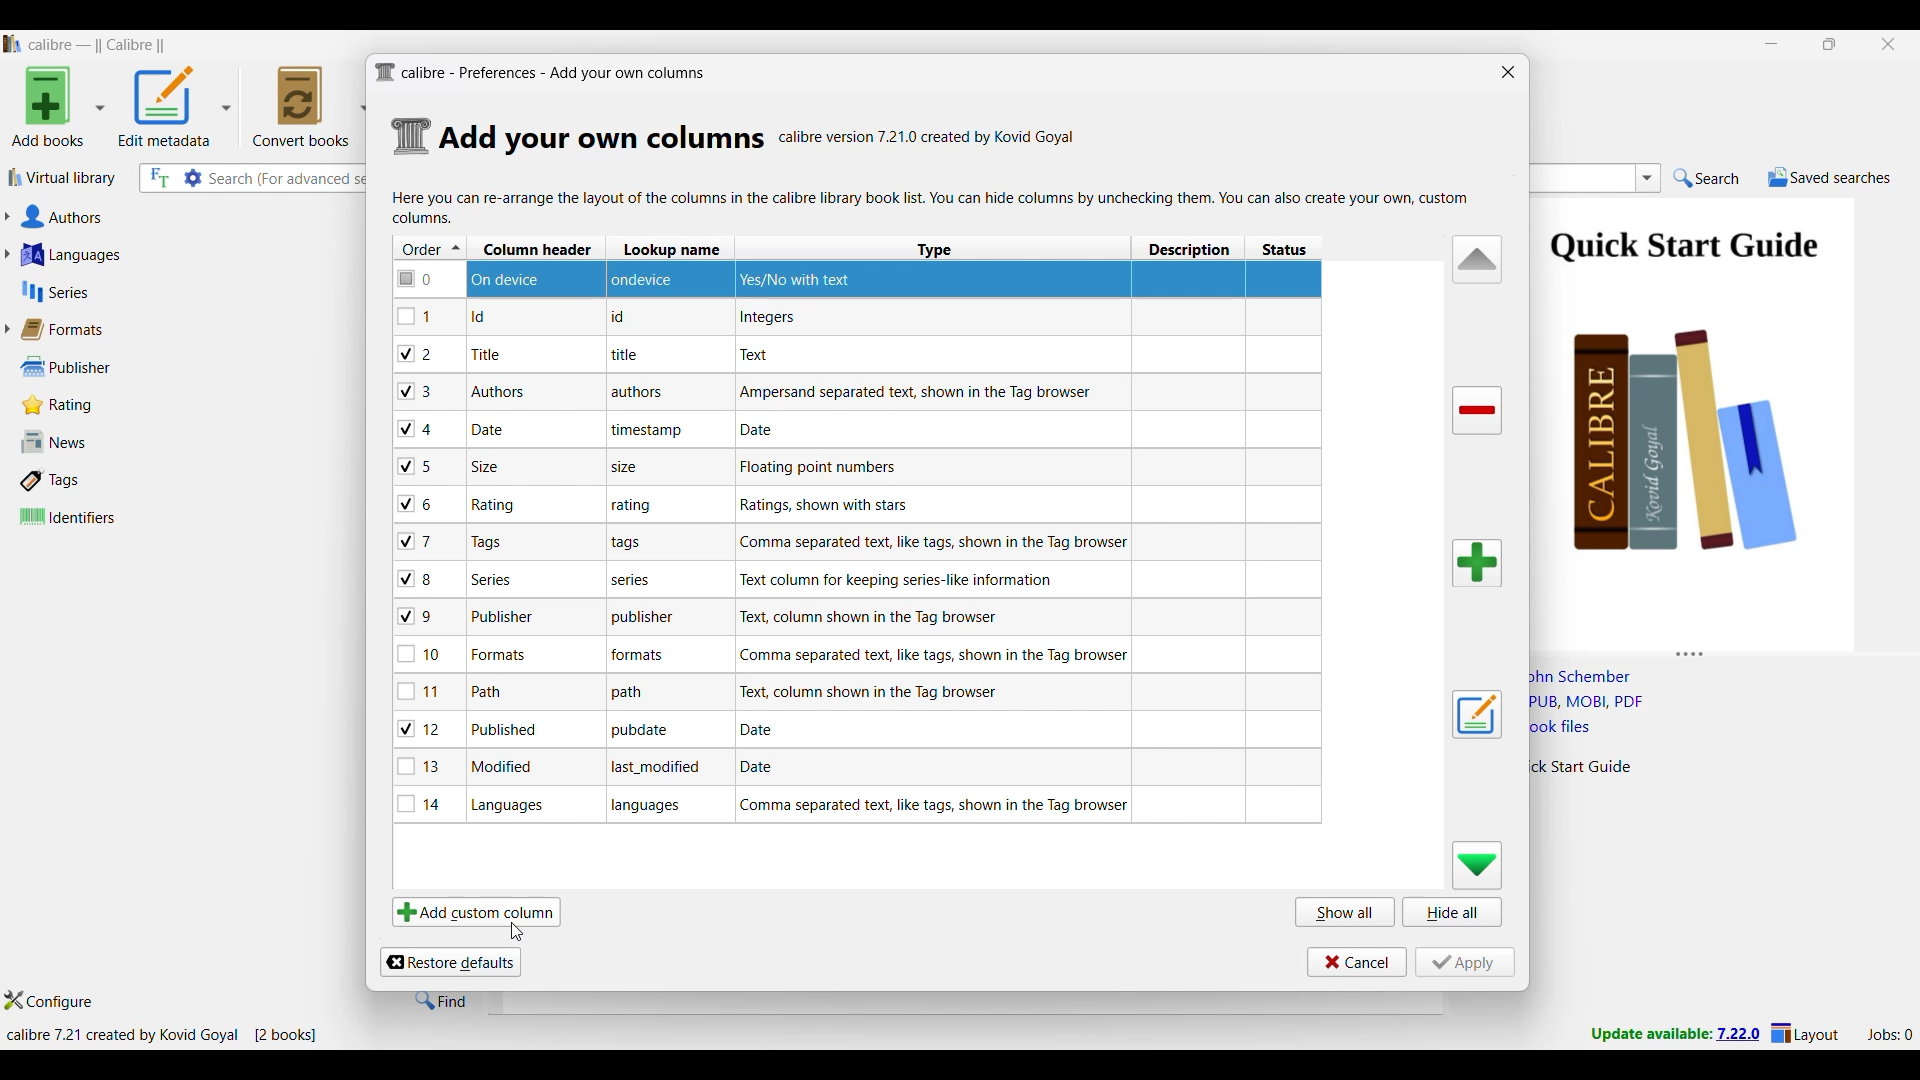 This screenshot has width=1920, height=1080. I want to click on Layout settings, so click(1805, 1032).